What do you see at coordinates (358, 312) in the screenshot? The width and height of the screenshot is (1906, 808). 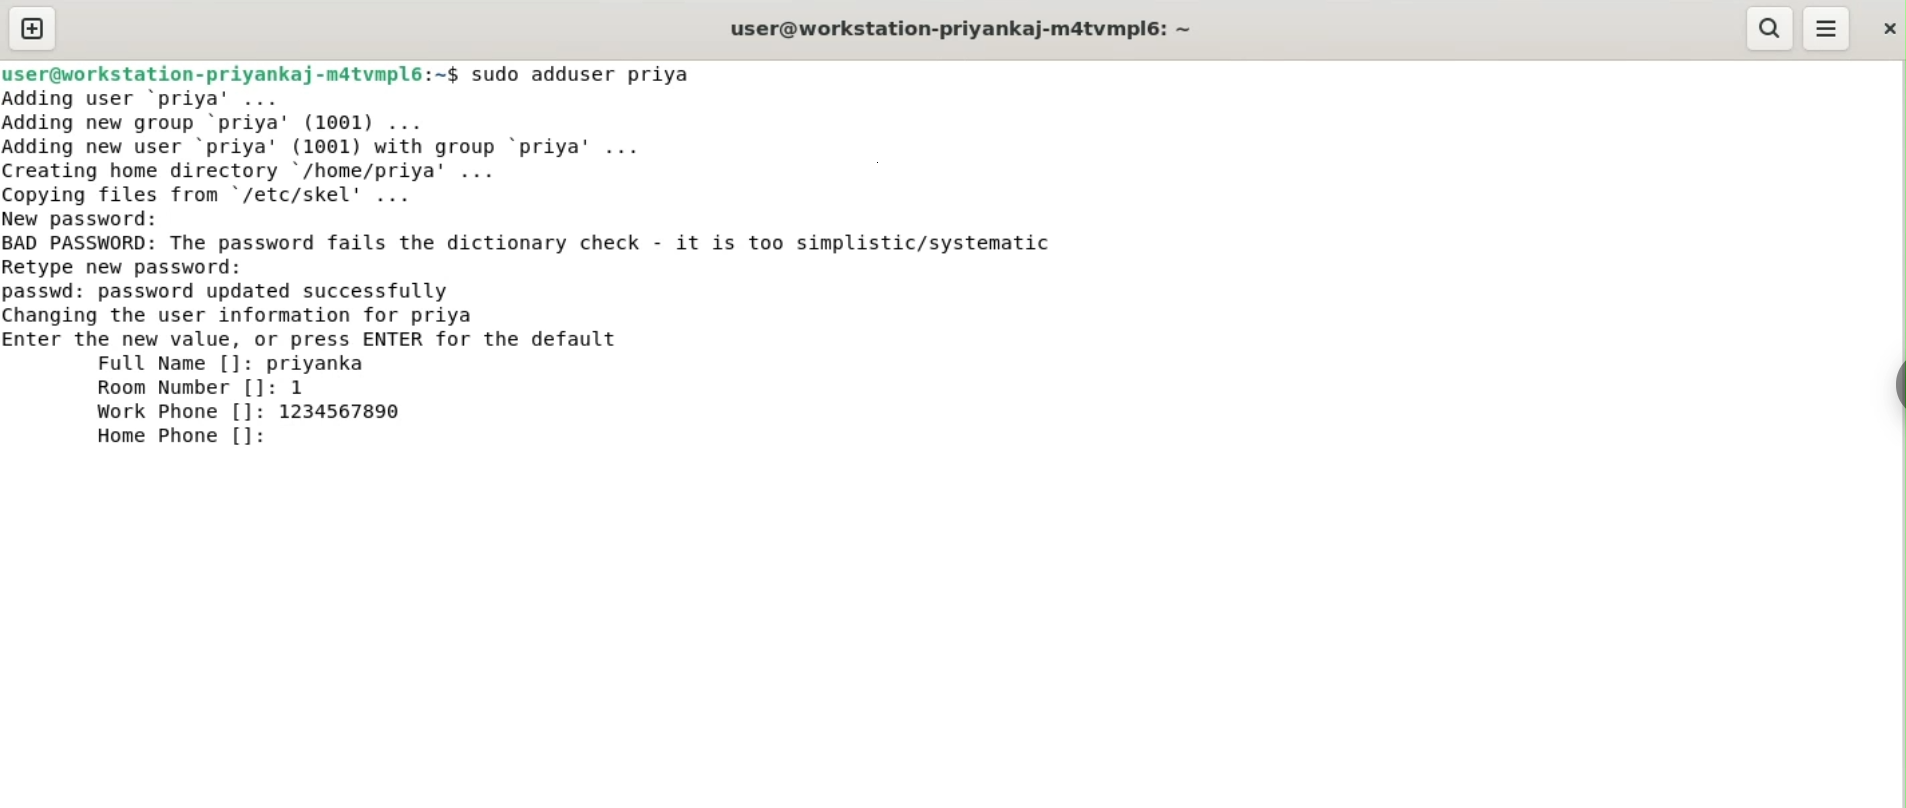 I see `passwd: password updated successfully    changing the user information for priya  enter the new value, or press ENTER for default value` at bounding box center [358, 312].